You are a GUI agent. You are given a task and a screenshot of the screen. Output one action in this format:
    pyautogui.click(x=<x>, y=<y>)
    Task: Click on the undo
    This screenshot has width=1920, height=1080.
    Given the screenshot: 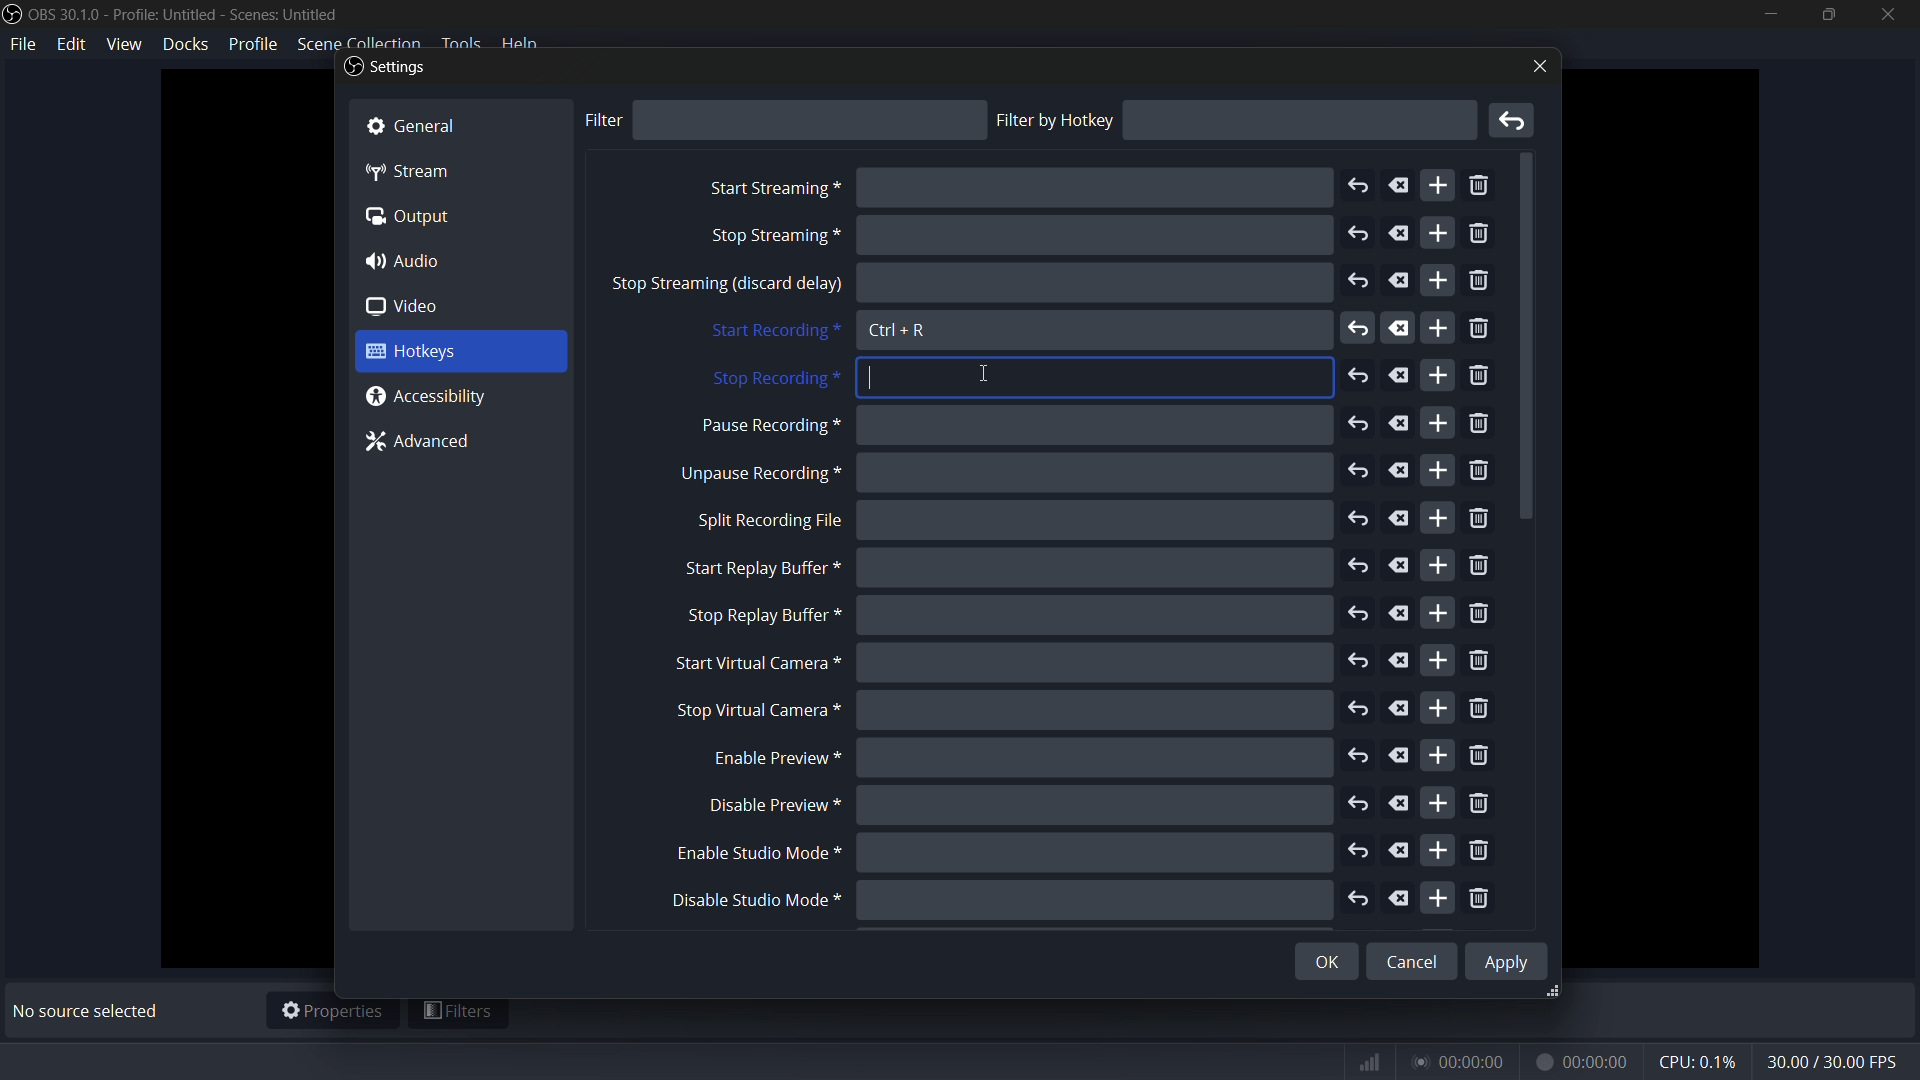 What is the action you would take?
    pyautogui.click(x=1359, y=565)
    